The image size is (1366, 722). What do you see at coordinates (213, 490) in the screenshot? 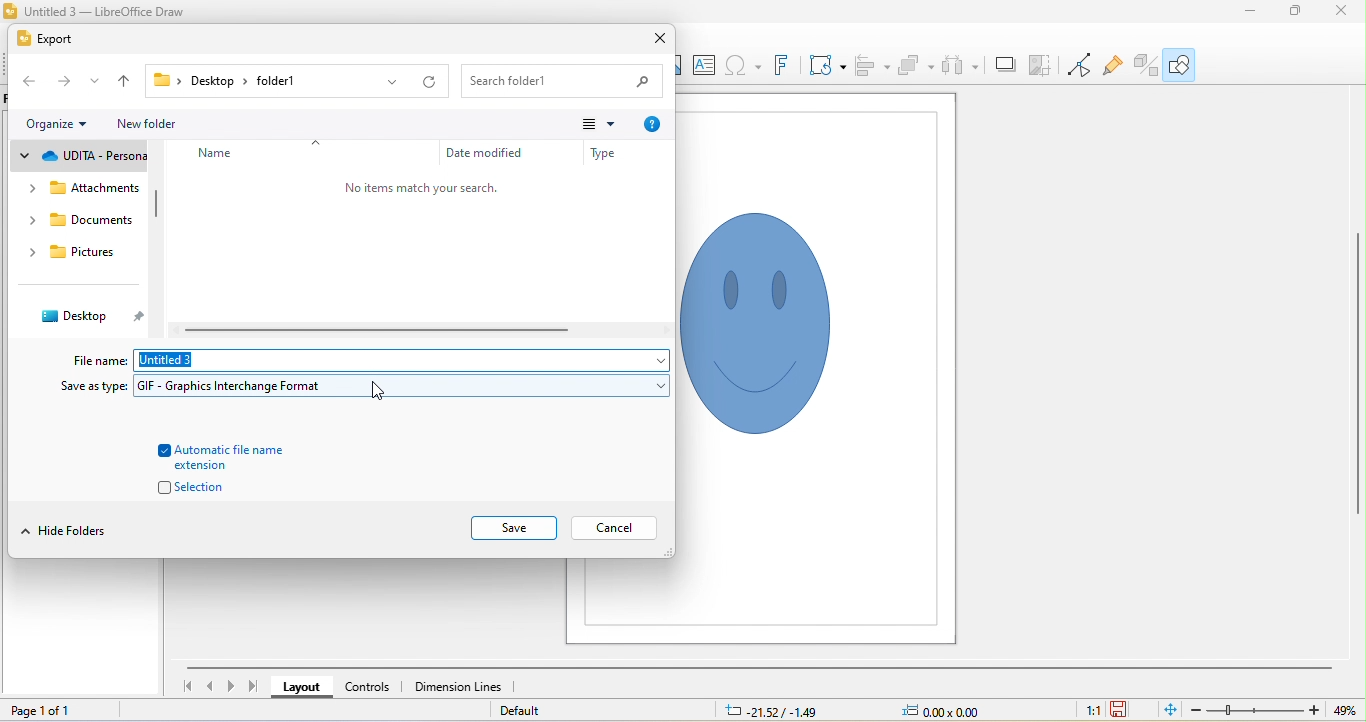
I see `selection` at bounding box center [213, 490].